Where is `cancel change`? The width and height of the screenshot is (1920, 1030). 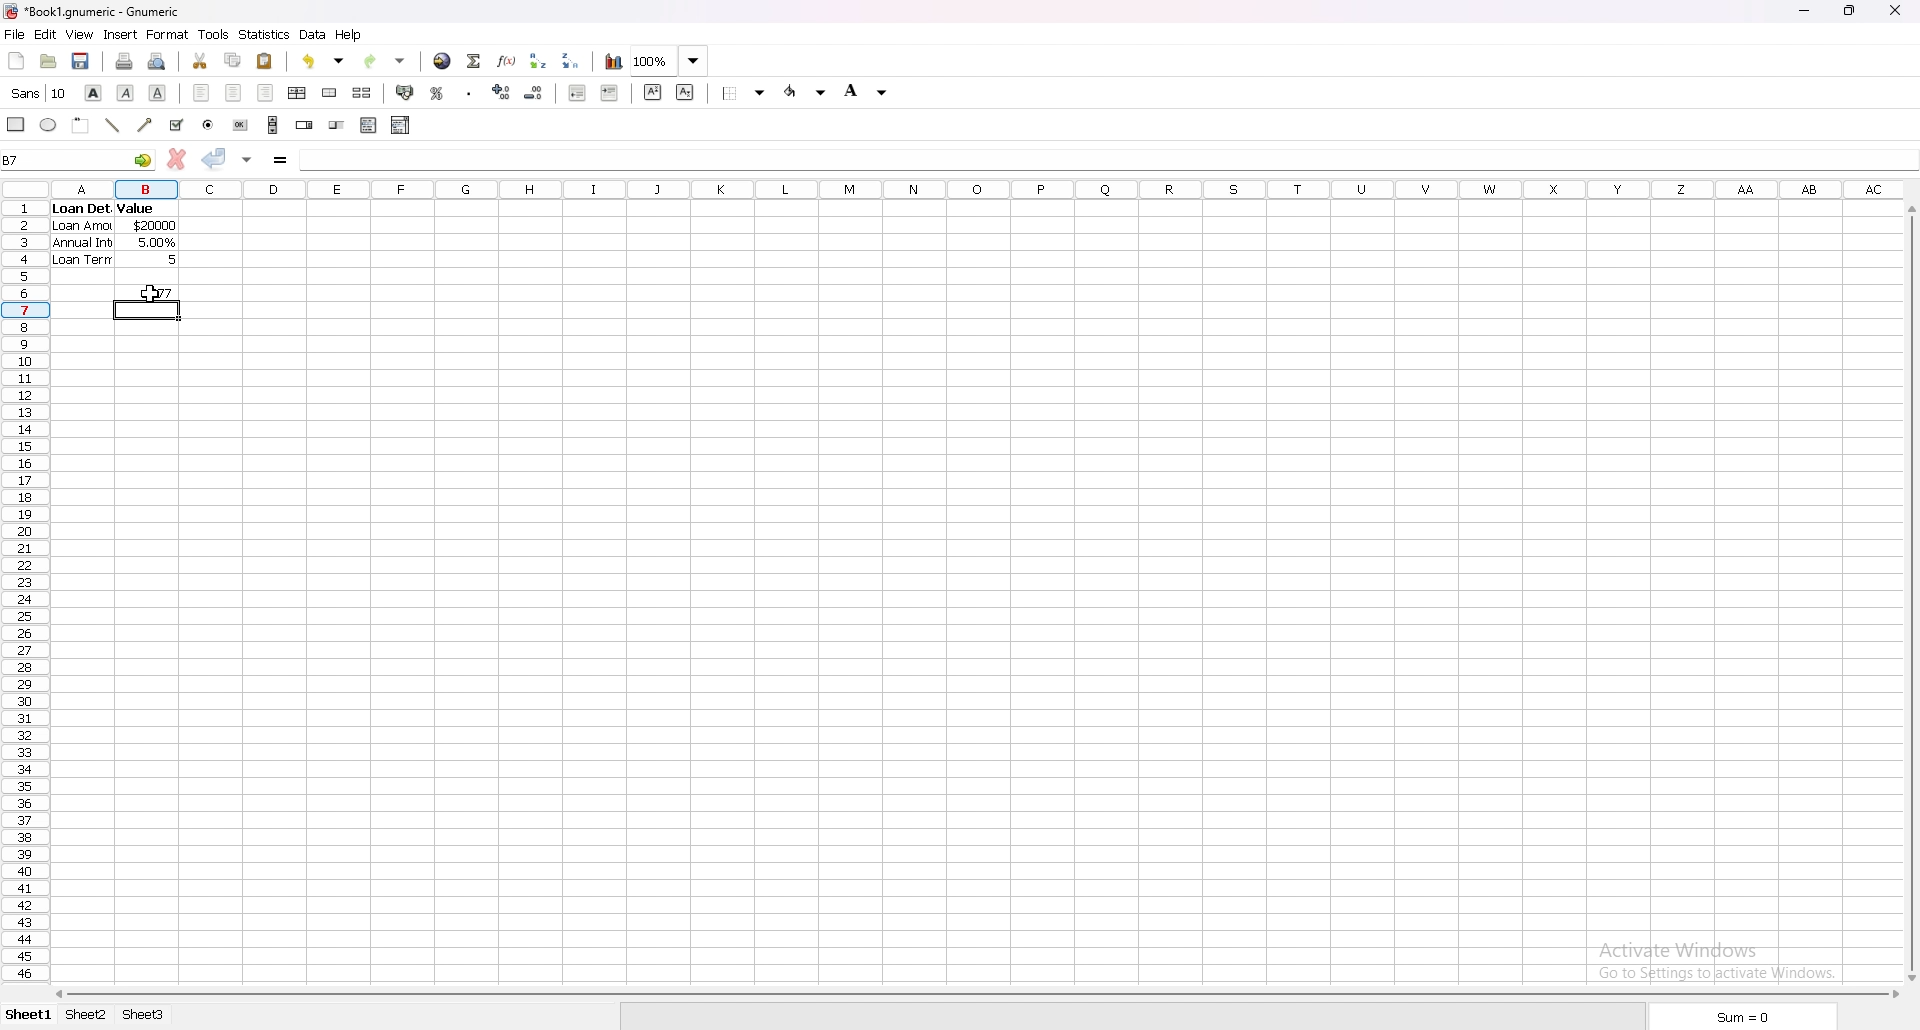
cancel change is located at coordinates (177, 158).